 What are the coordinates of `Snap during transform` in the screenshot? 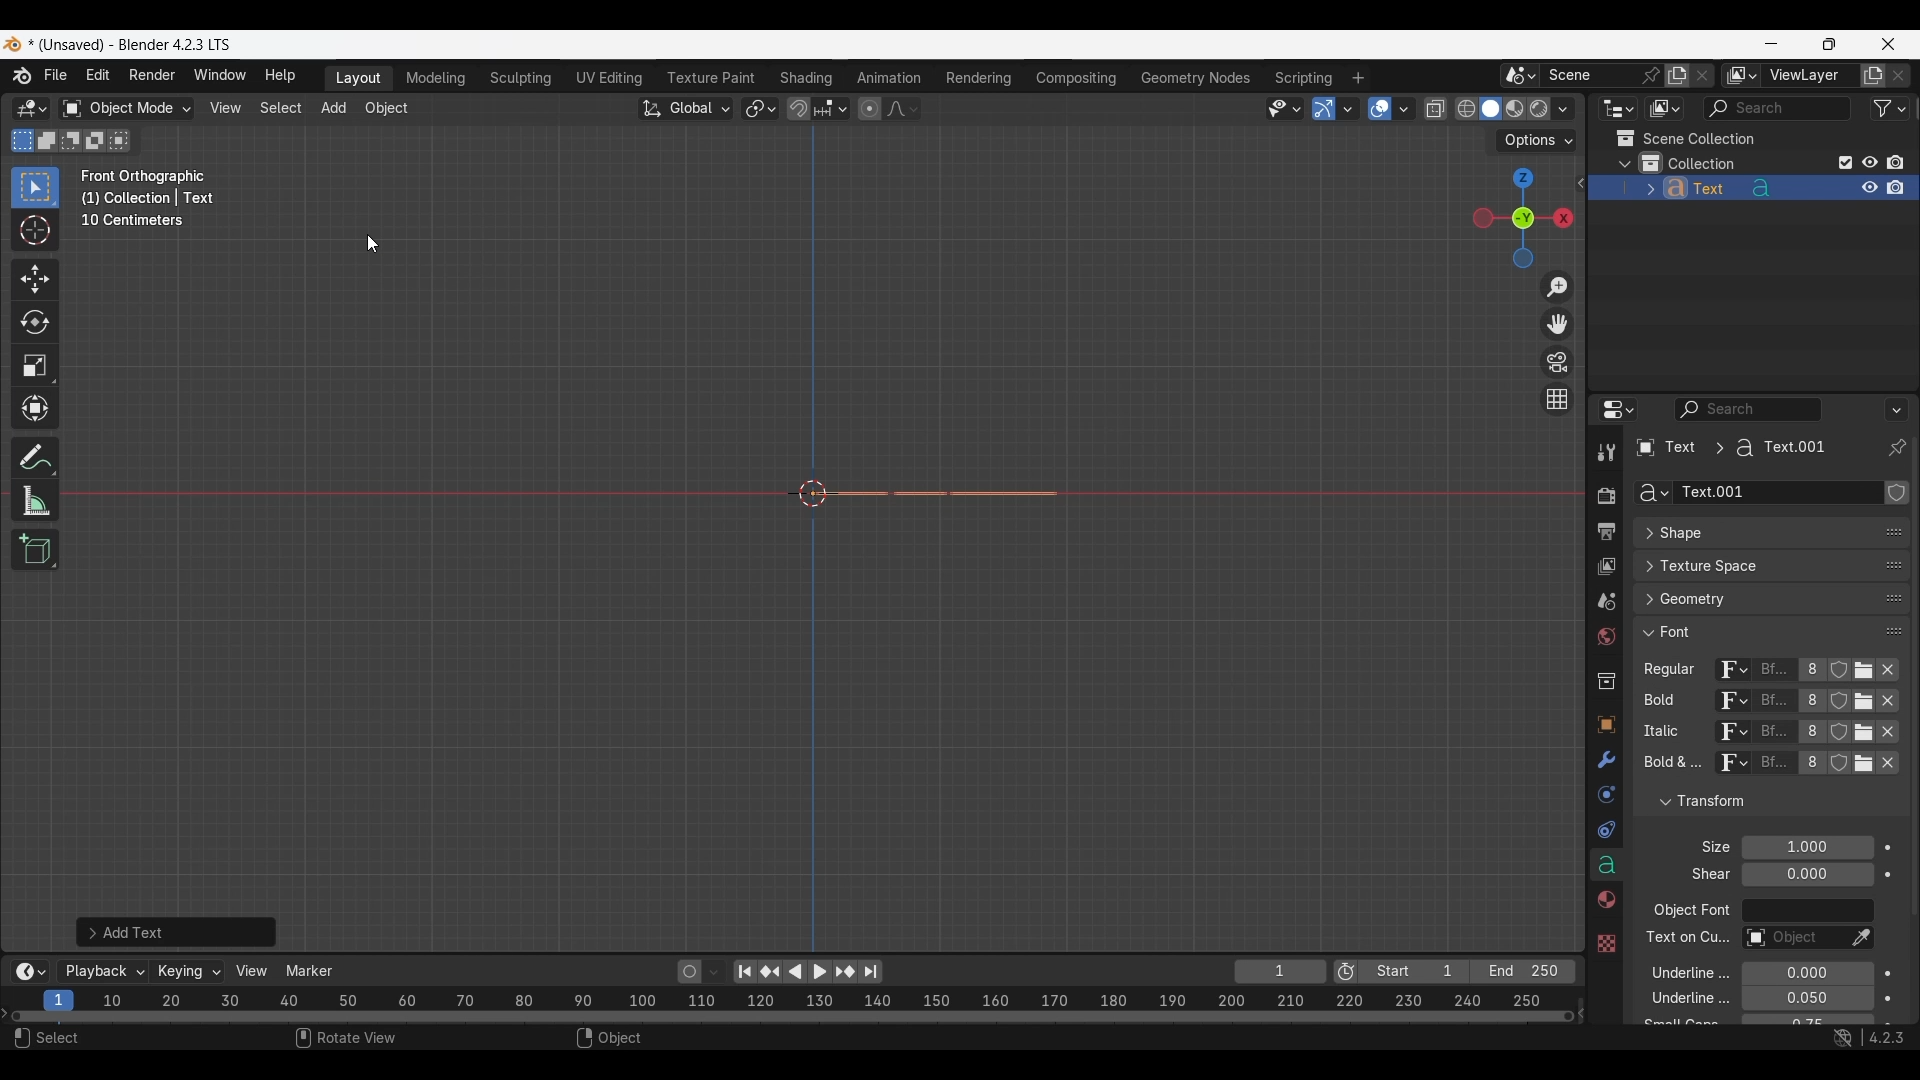 It's located at (799, 108).